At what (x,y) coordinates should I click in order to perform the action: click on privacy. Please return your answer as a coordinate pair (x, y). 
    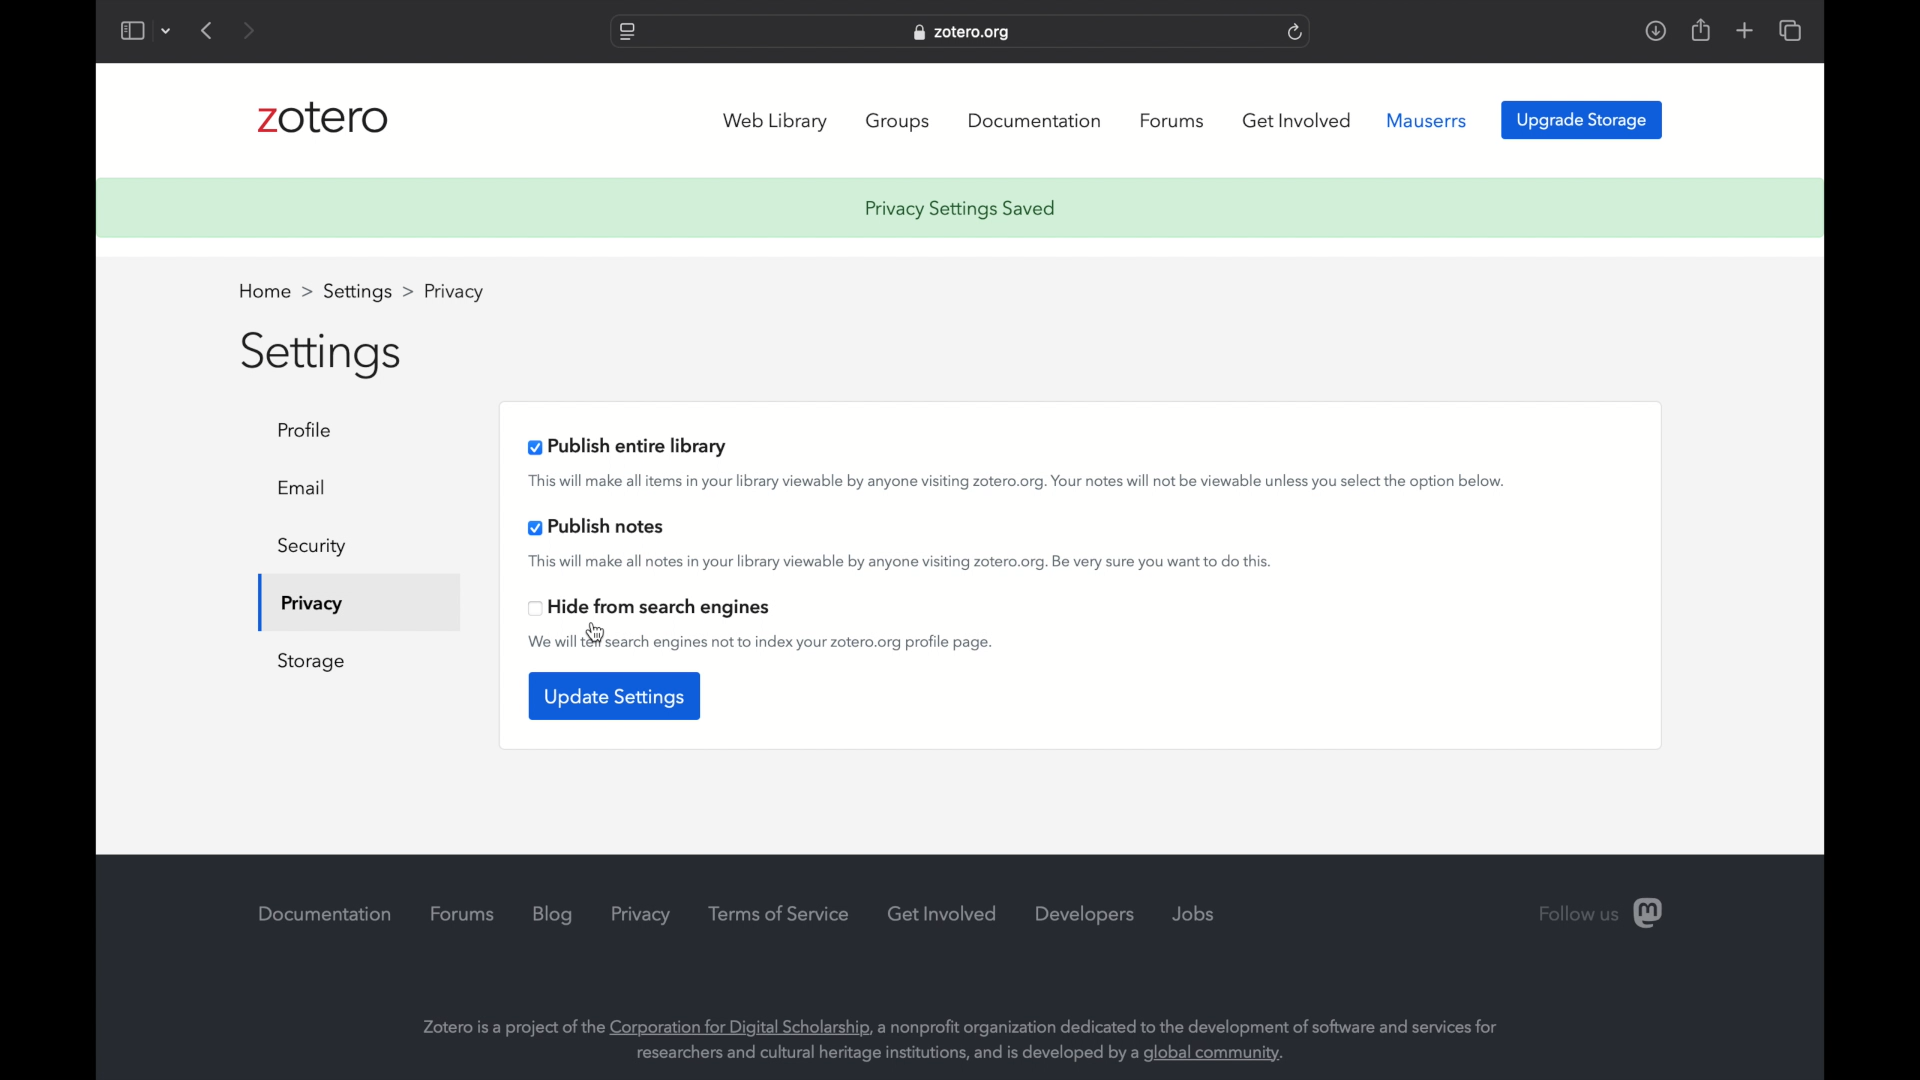
    Looking at the image, I should click on (310, 604).